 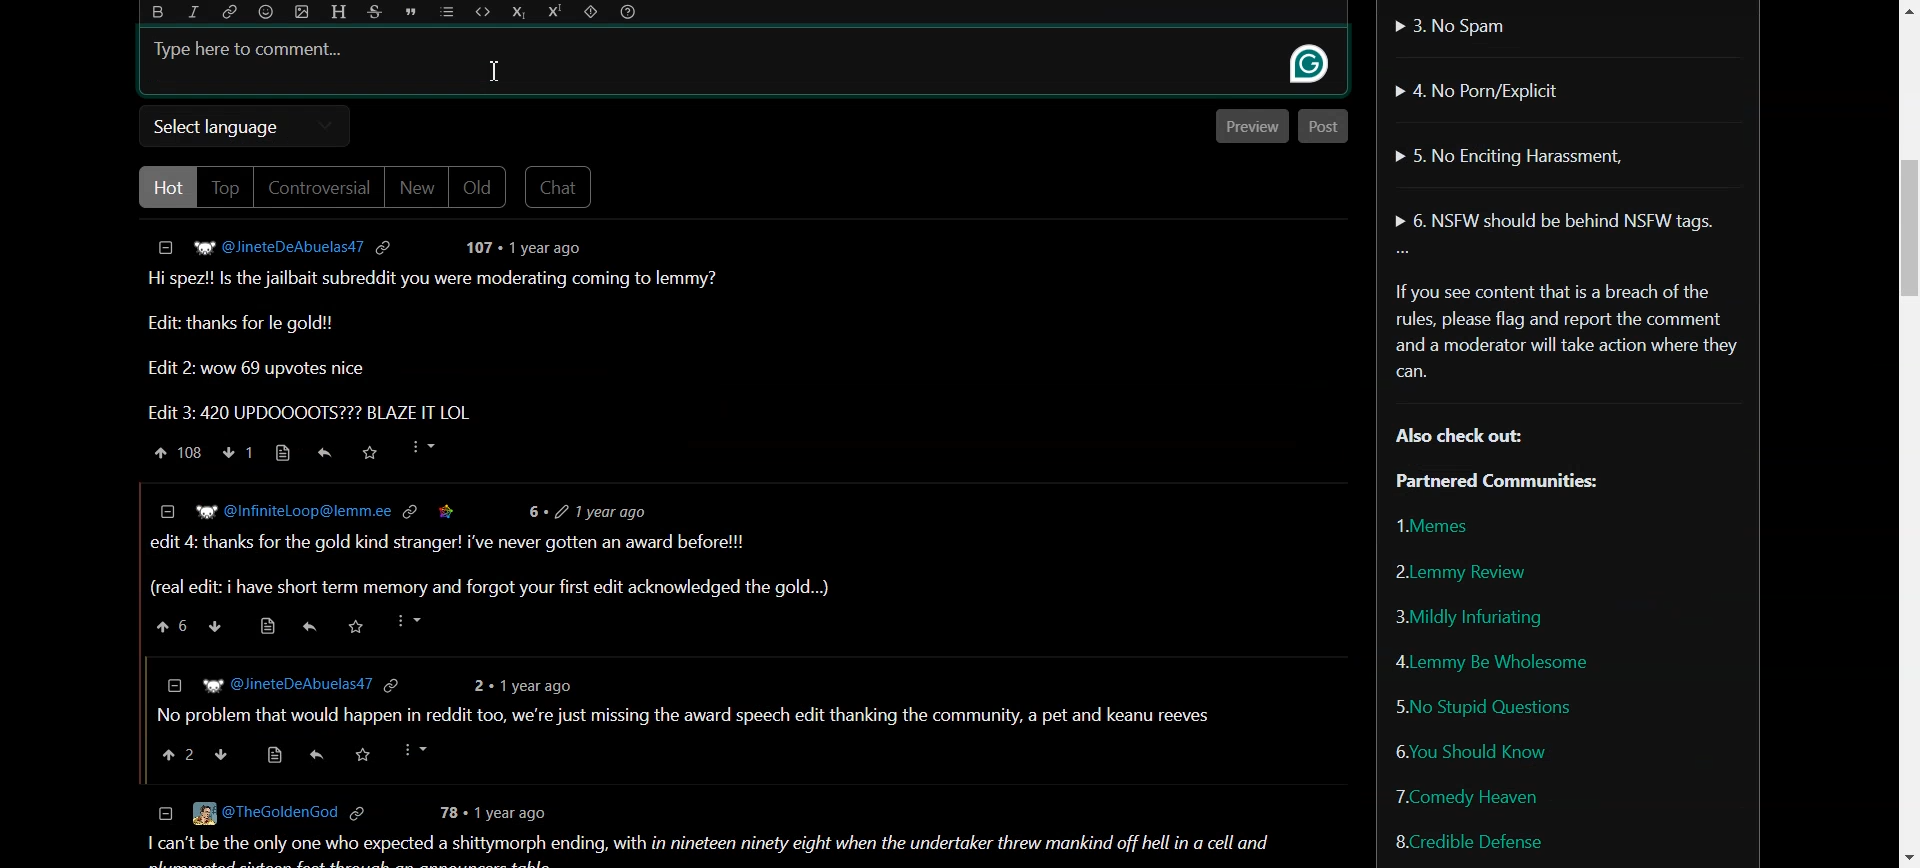 What do you see at coordinates (194, 12) in the screenshot?
I see `Italic` at bounding box center [194, 12].